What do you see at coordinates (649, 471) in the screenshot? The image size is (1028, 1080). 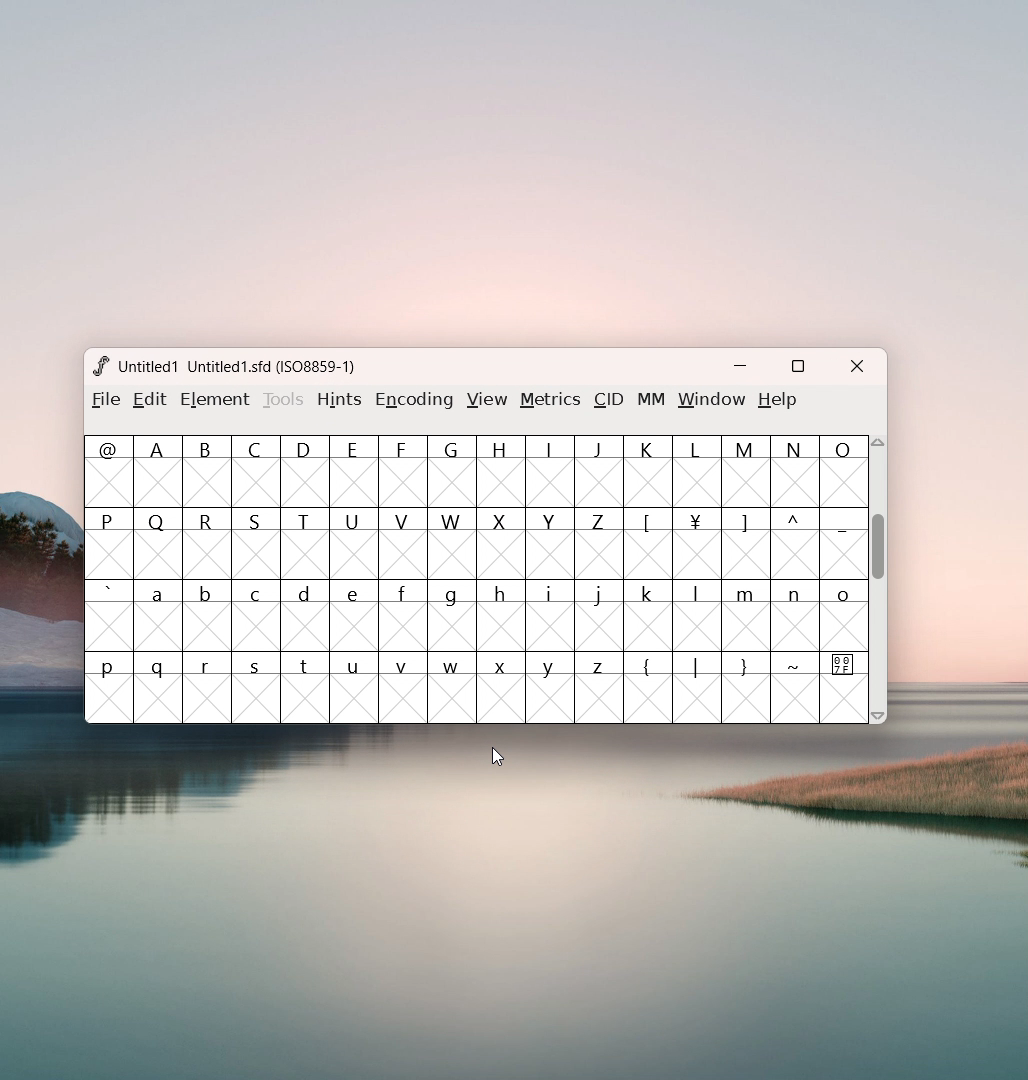 I see `k` at bounding box center [649, 471].